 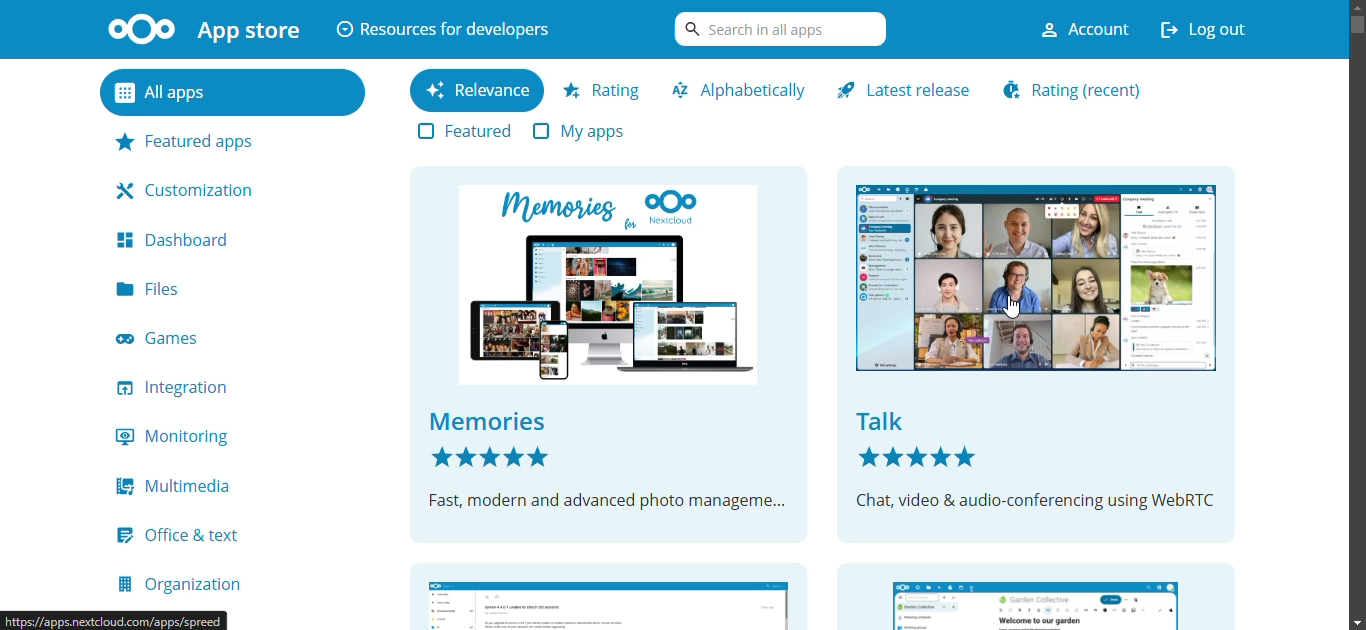 I want to click on multimedia, so click(x=182, y=486).